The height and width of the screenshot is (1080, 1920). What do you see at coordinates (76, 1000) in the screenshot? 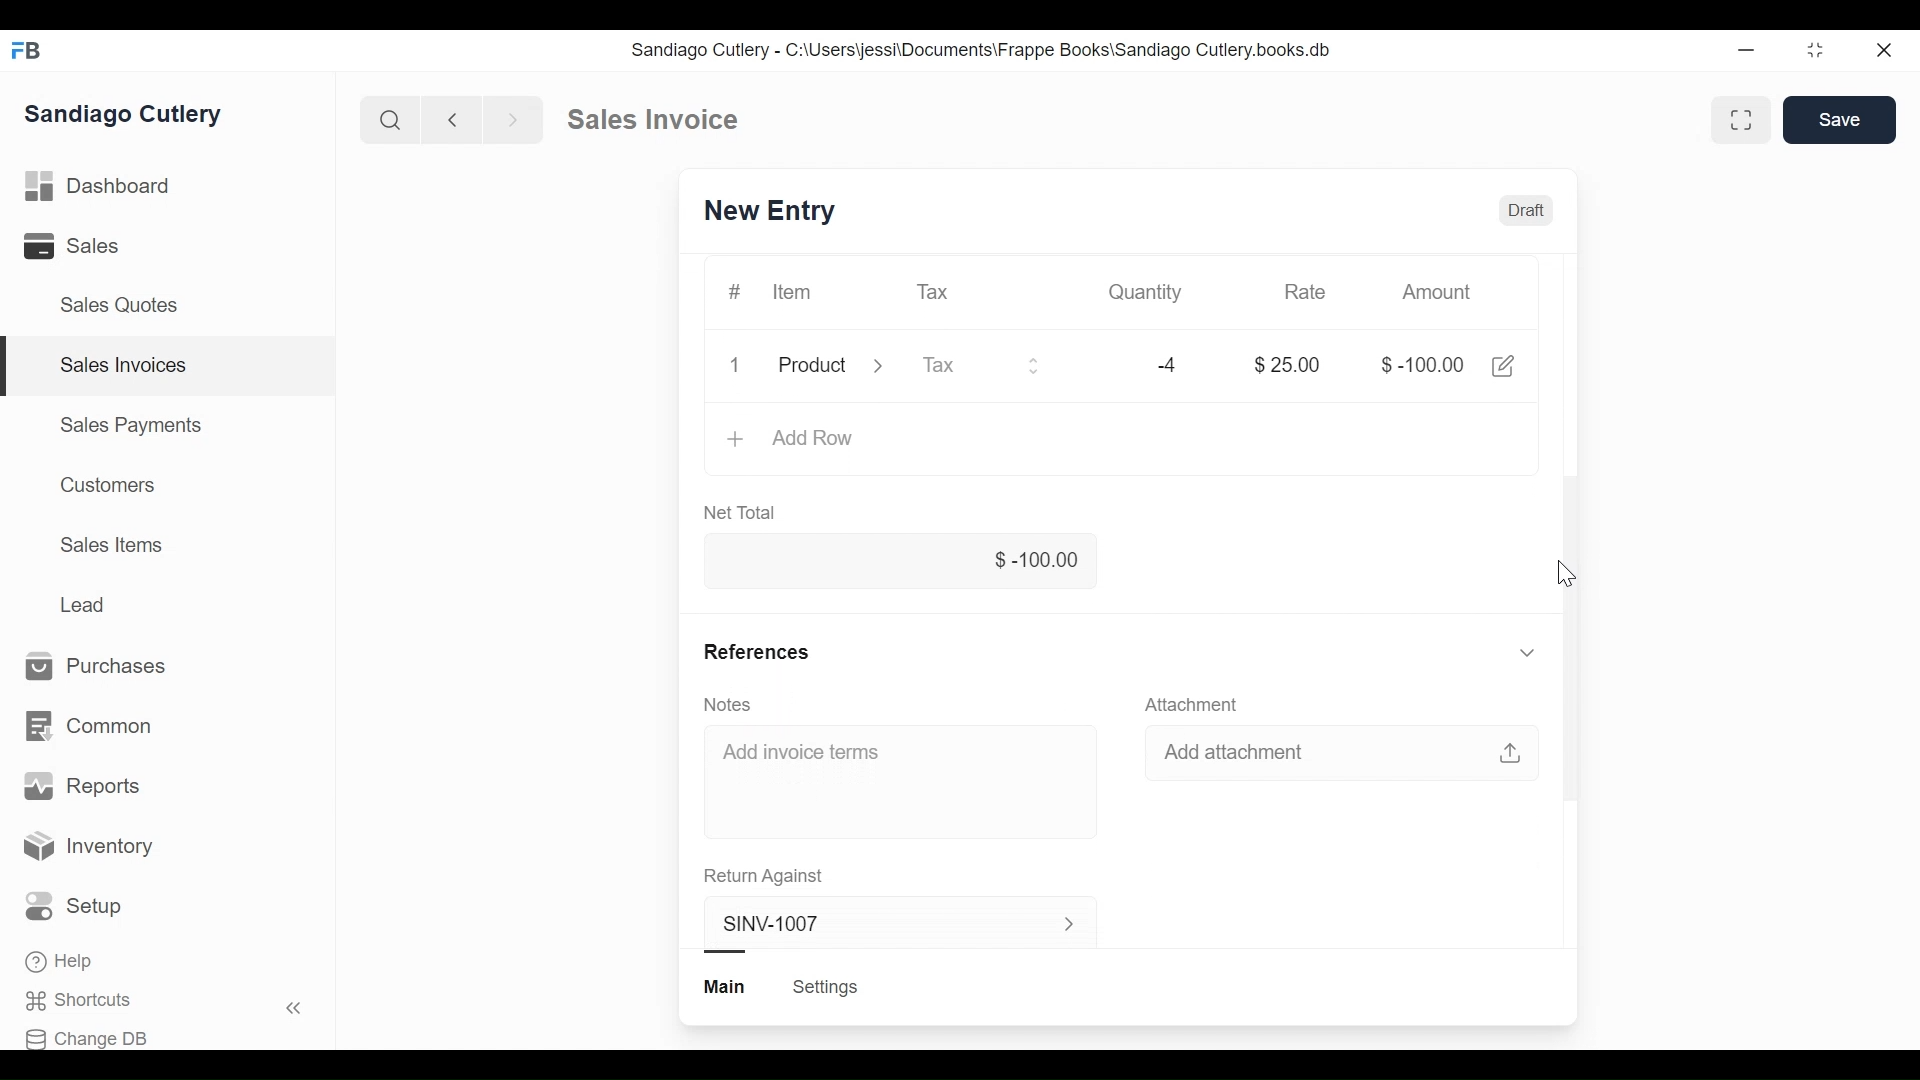
I see `Shortcuts` at bounding box center [76, 1000].